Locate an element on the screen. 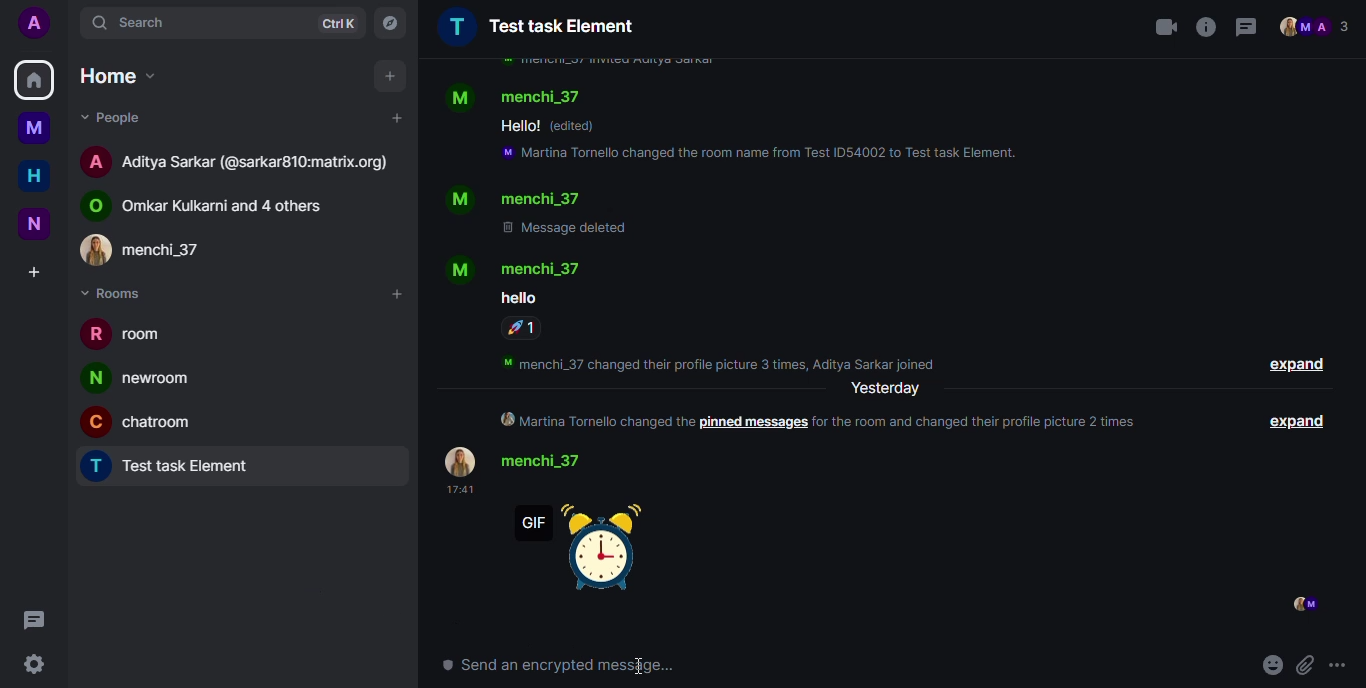 The width and height of the screenshot is (1366, 688). create space is located at coordinates (34, 271).